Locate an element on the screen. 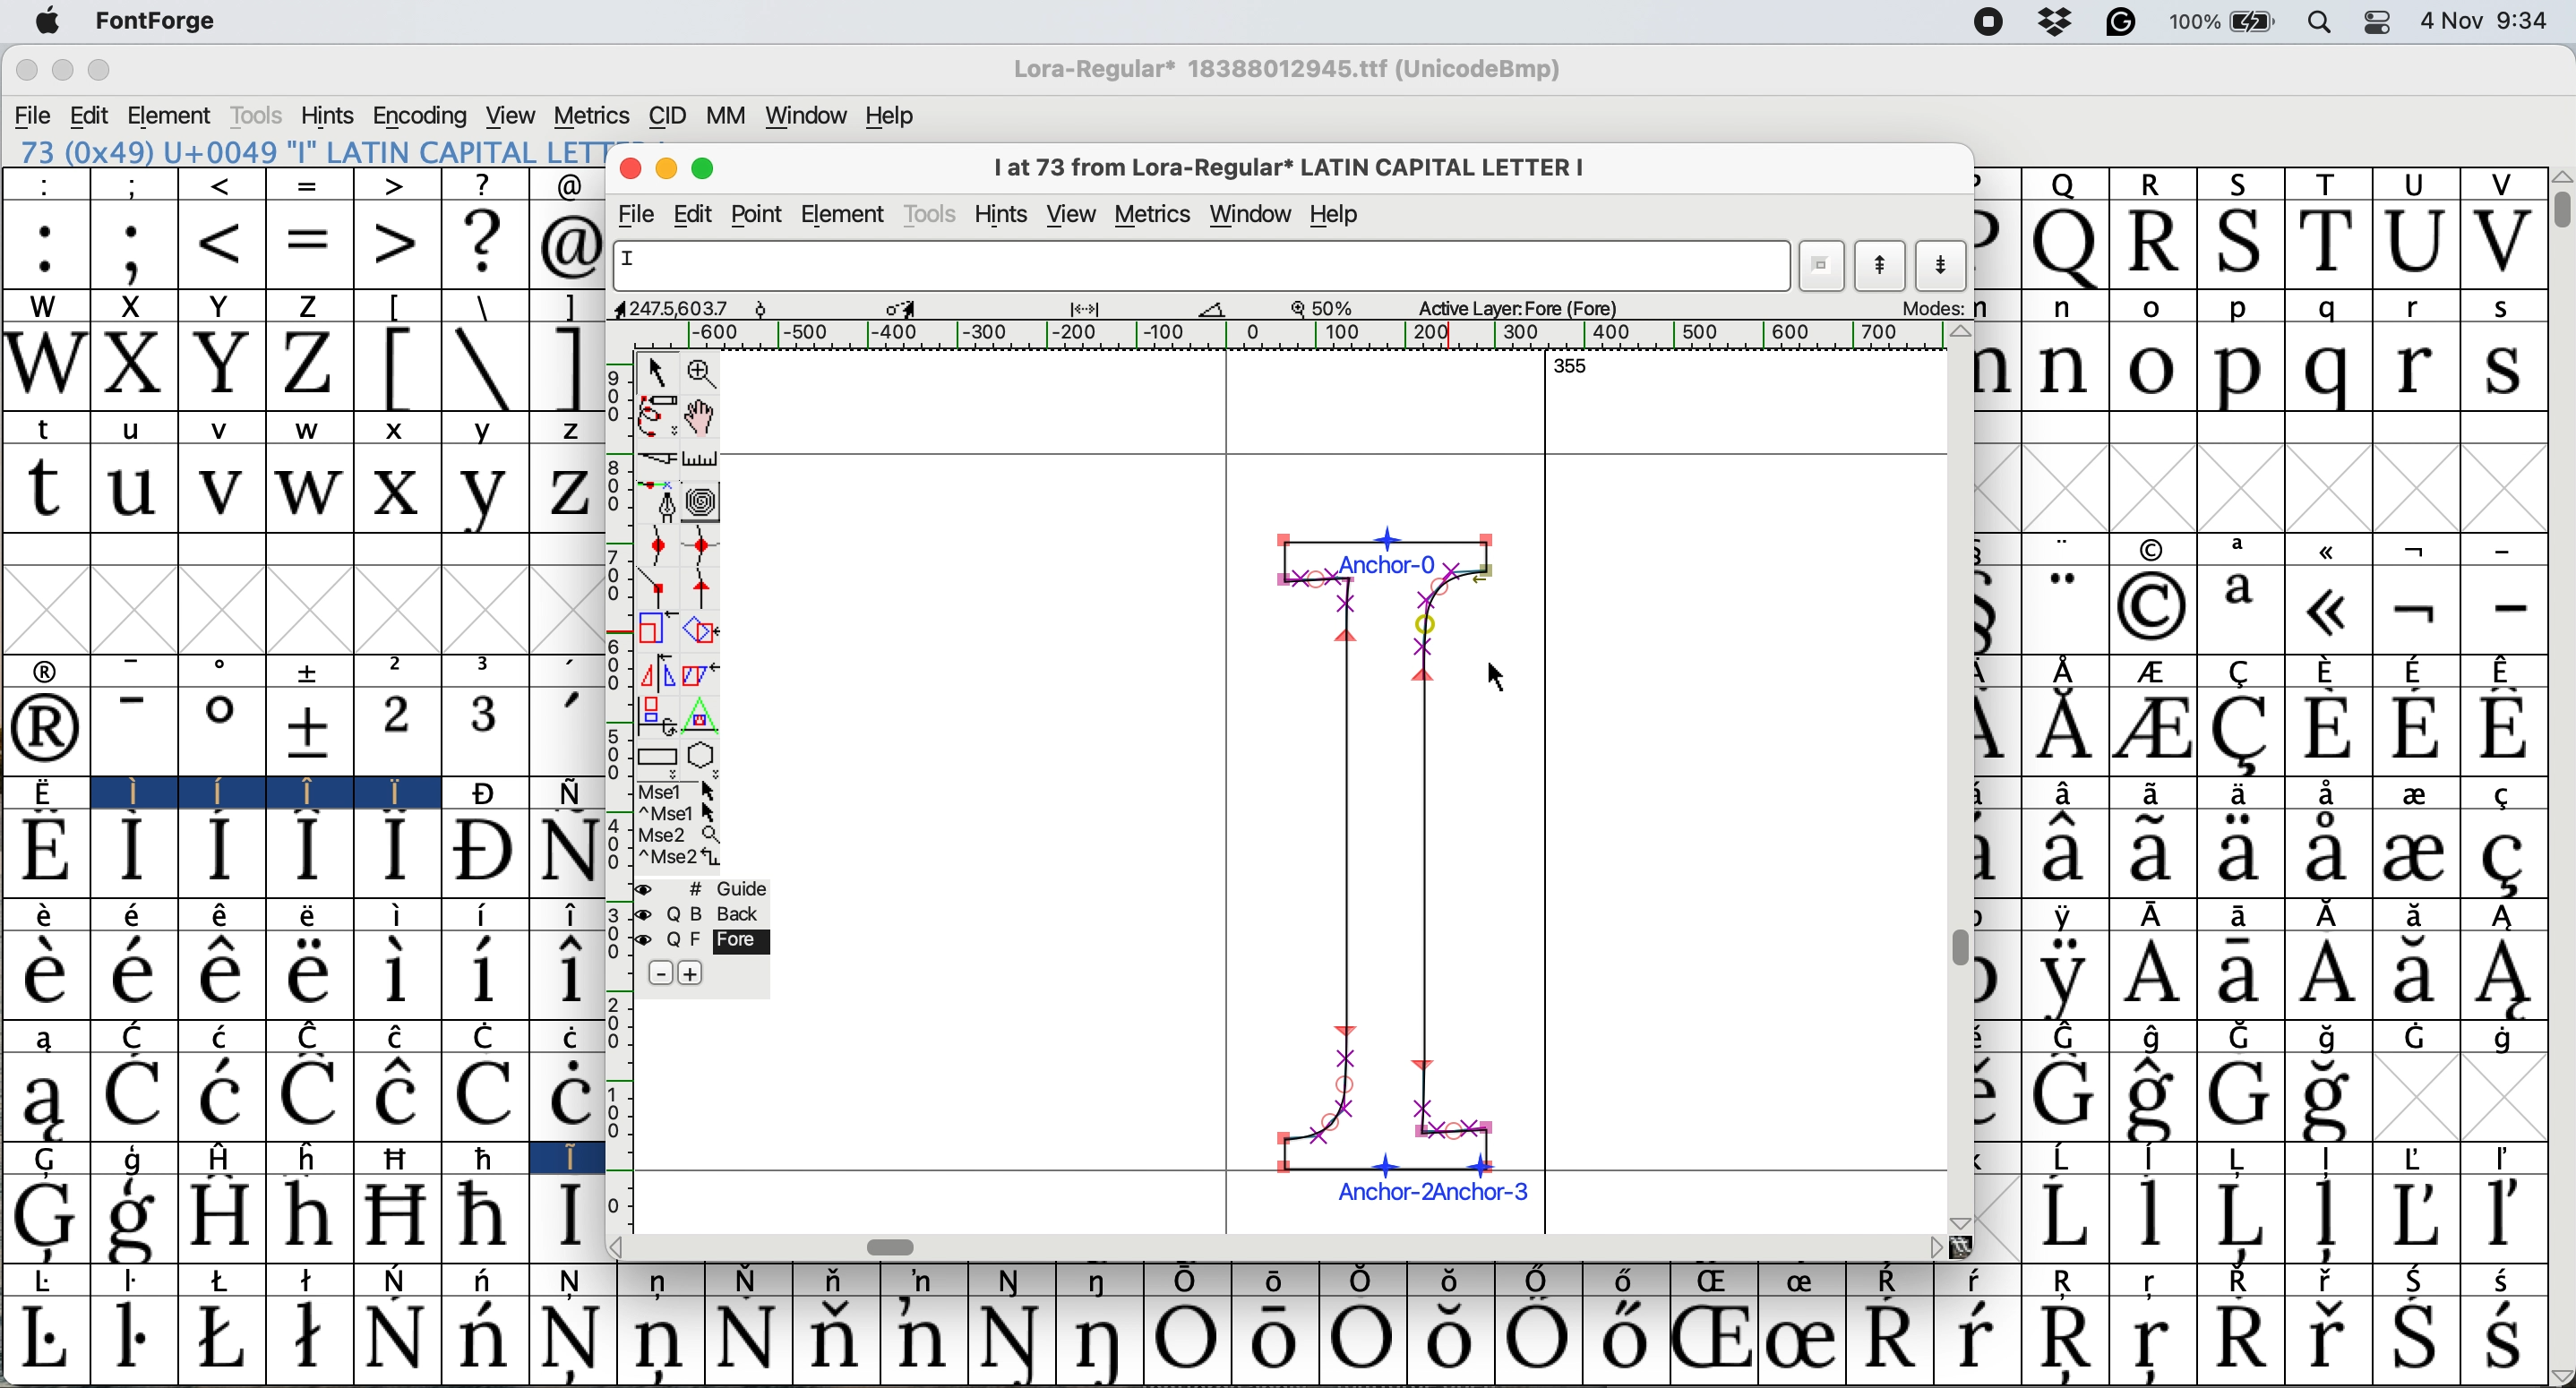 This screenshot has height=1388, width=2576. Mse 1 is located at coordinates (676, 789).